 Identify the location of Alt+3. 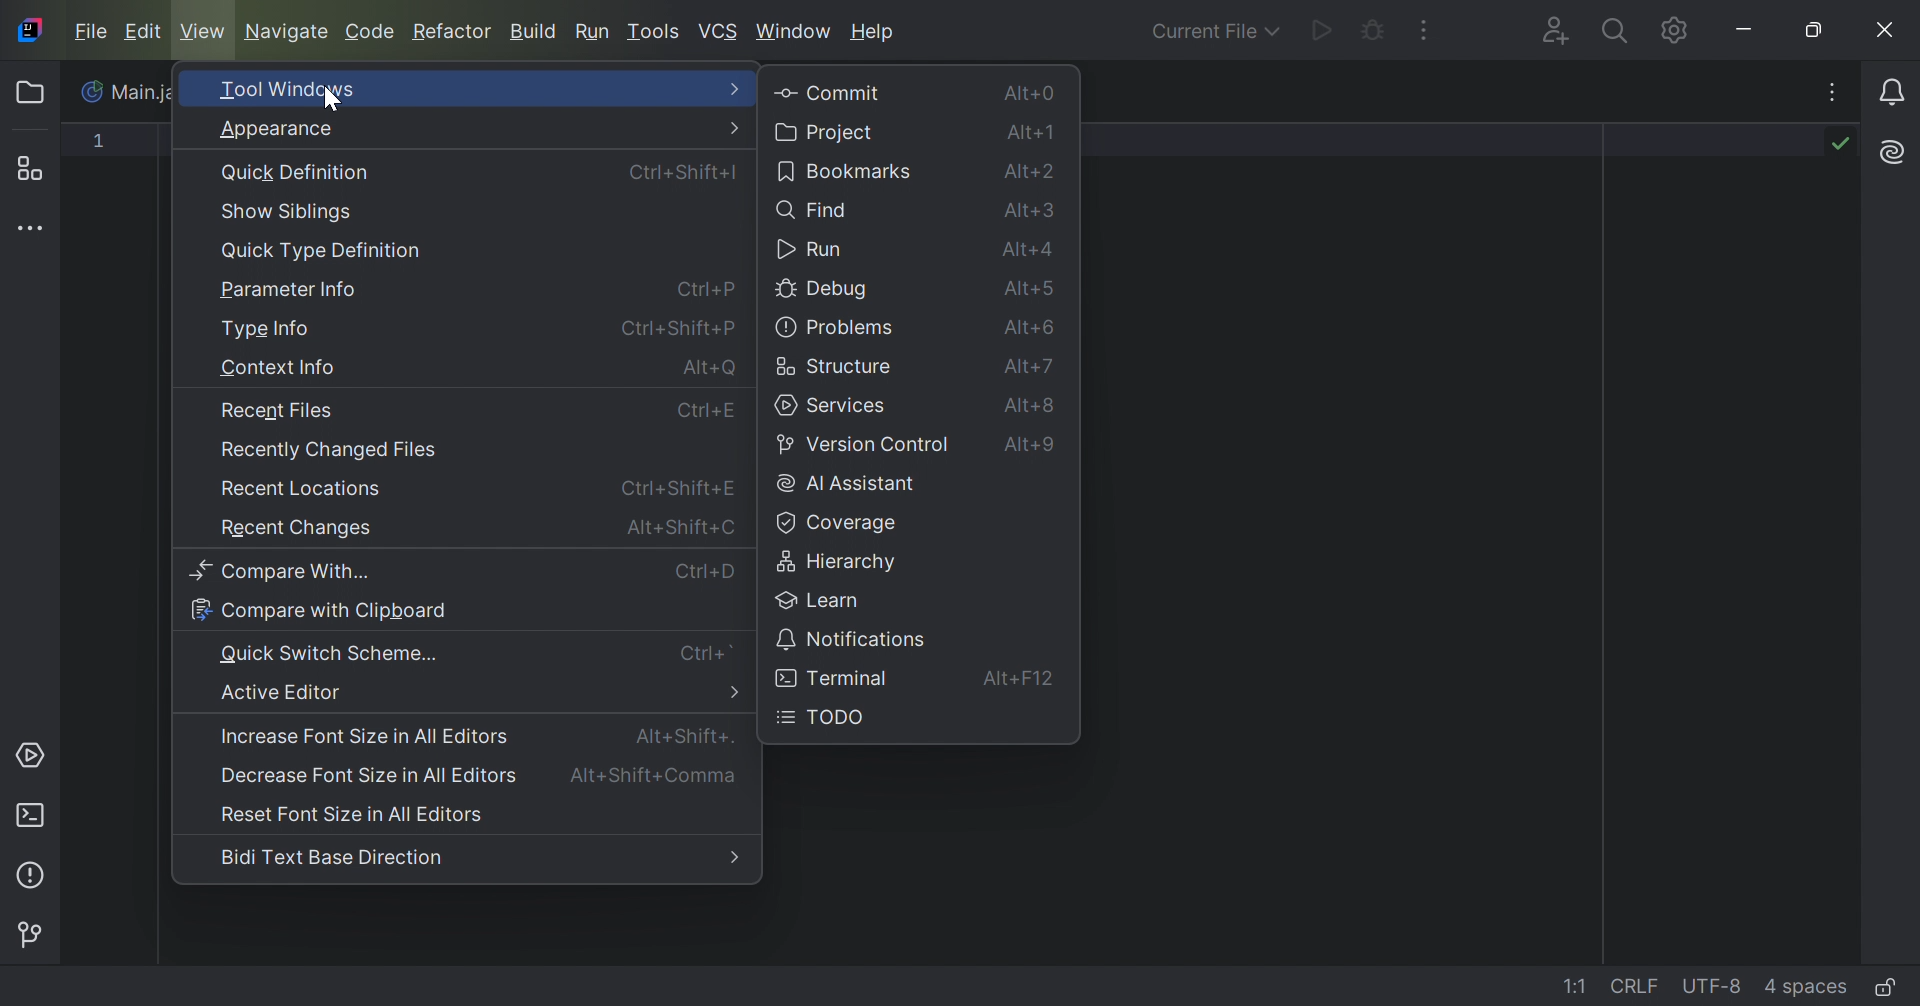
(1033, 212).